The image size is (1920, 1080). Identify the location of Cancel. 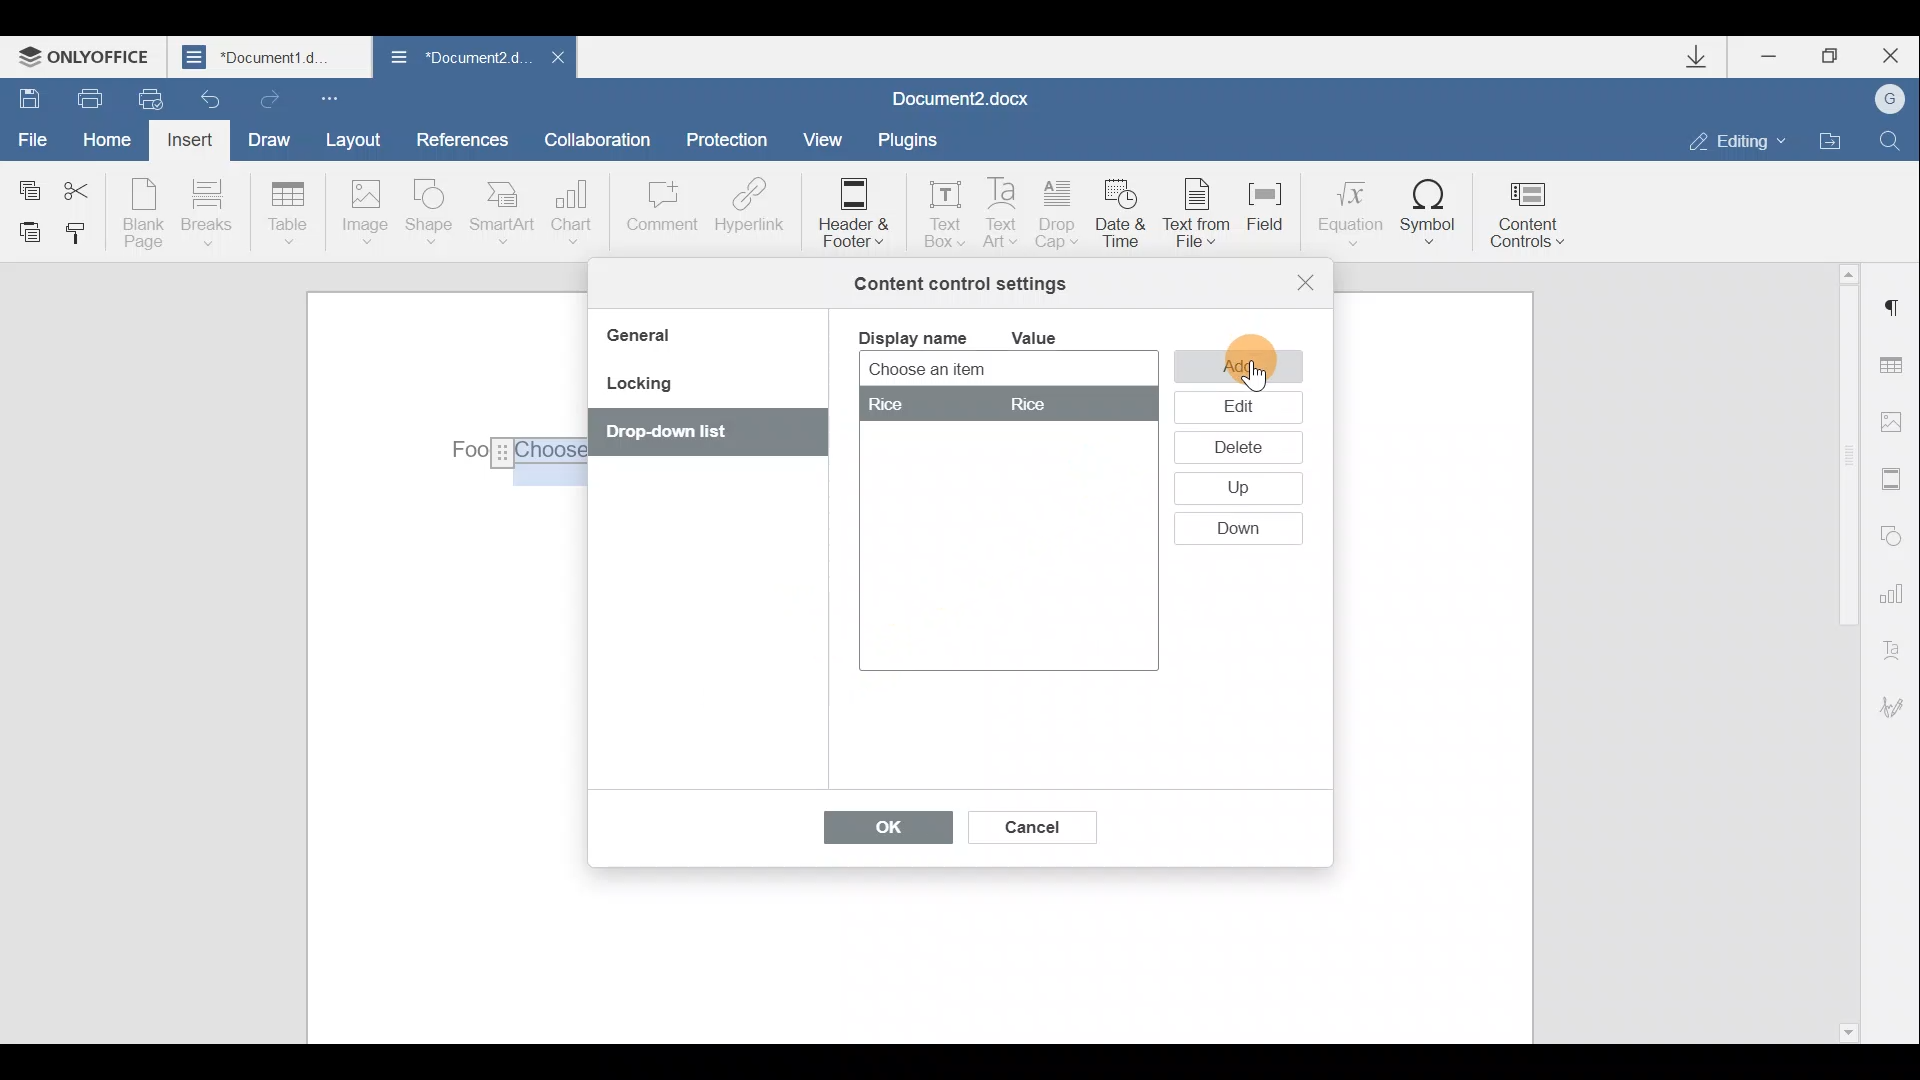
(1030, 823).